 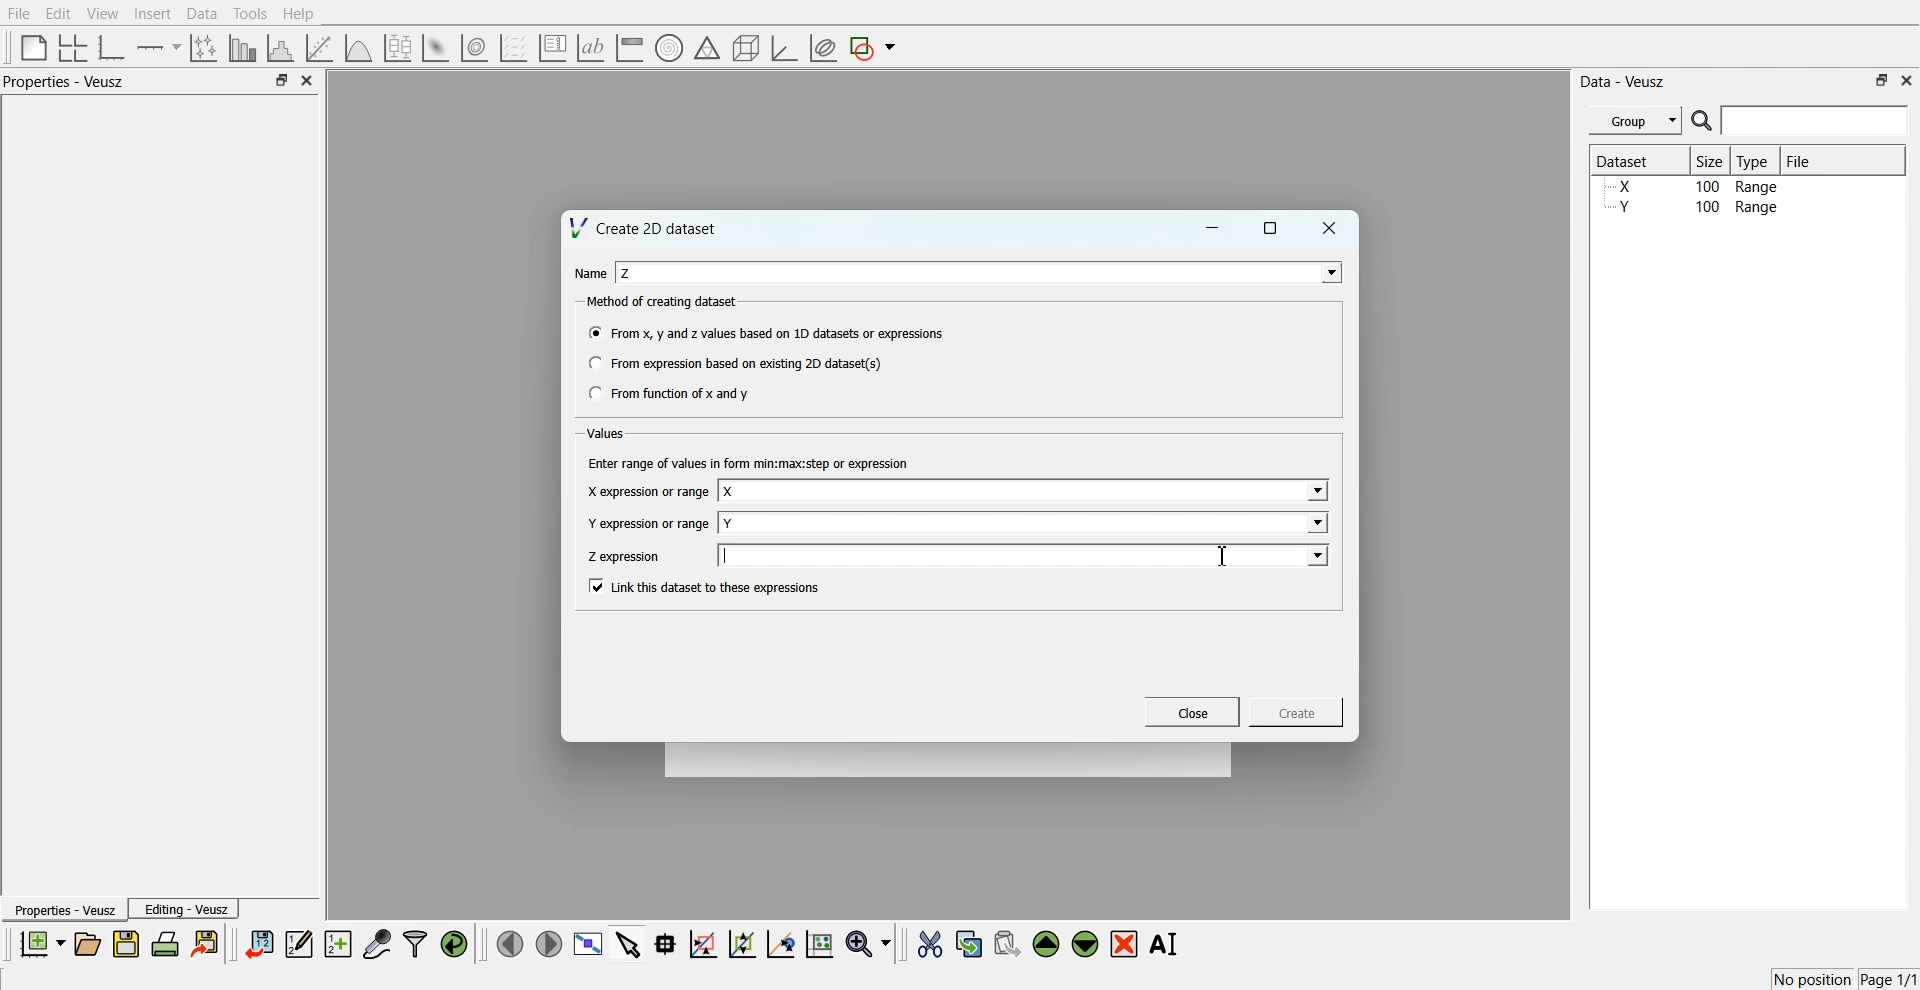 I want to click on Editing - Veusz, so click(x=184, y=908).